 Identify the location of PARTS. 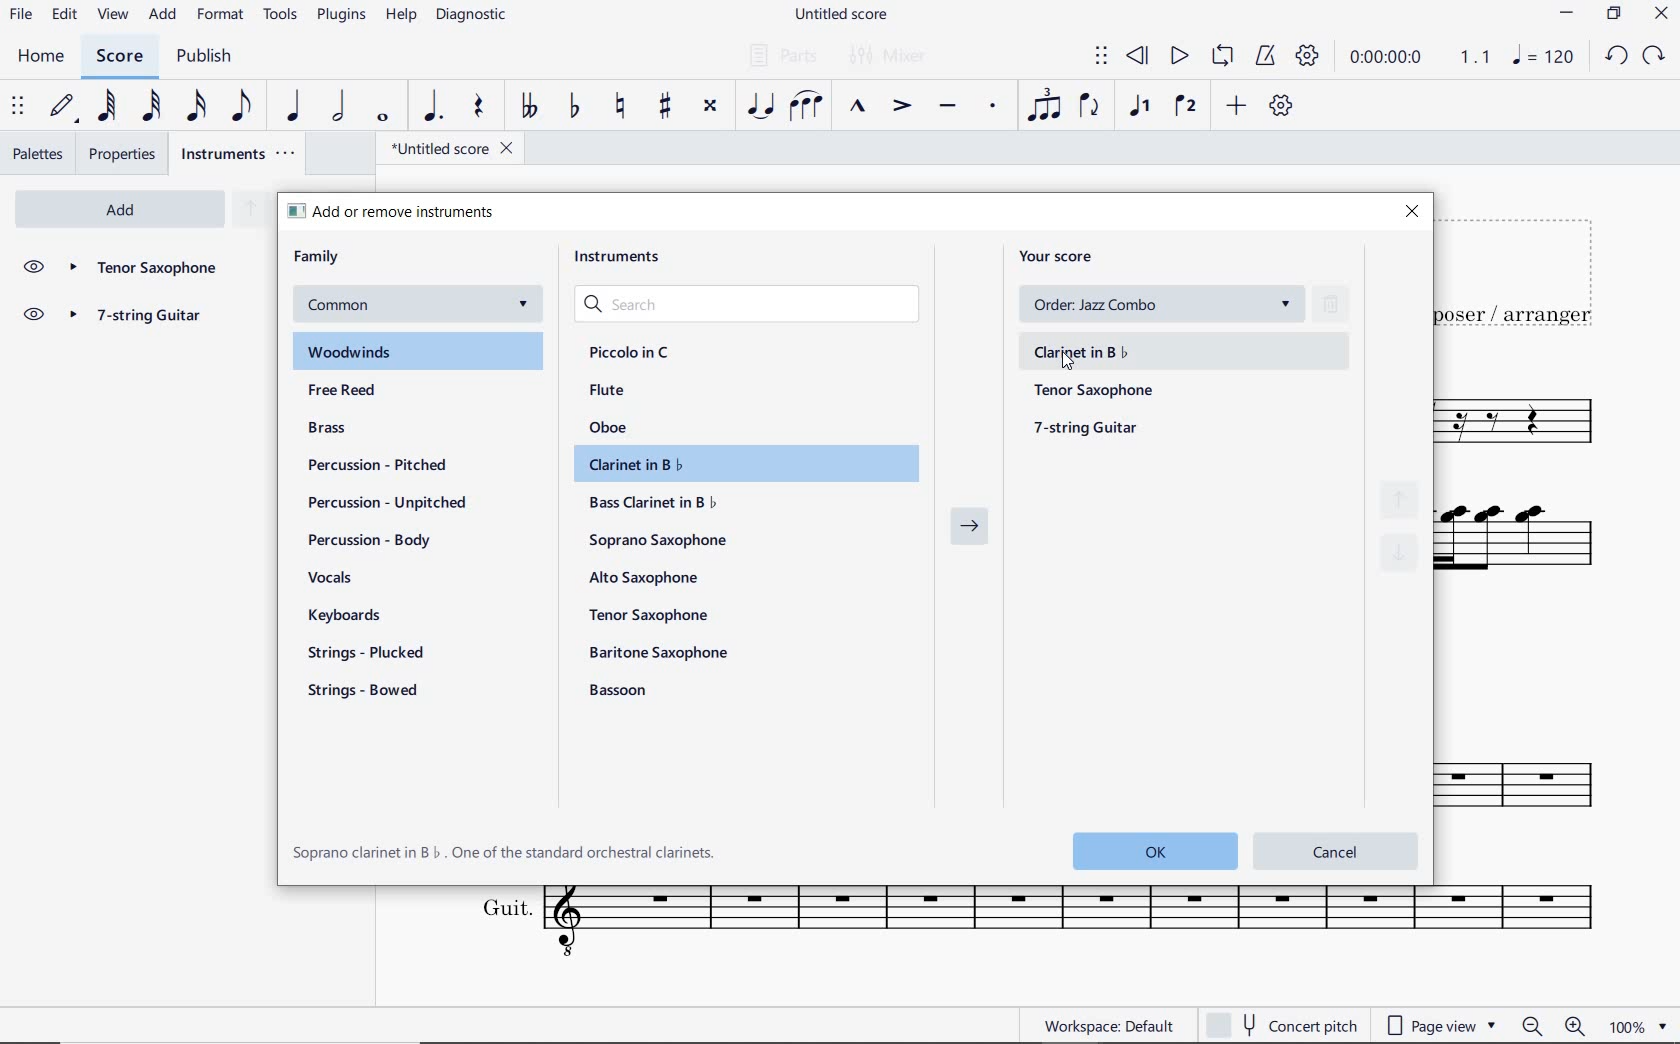
(779, 53).